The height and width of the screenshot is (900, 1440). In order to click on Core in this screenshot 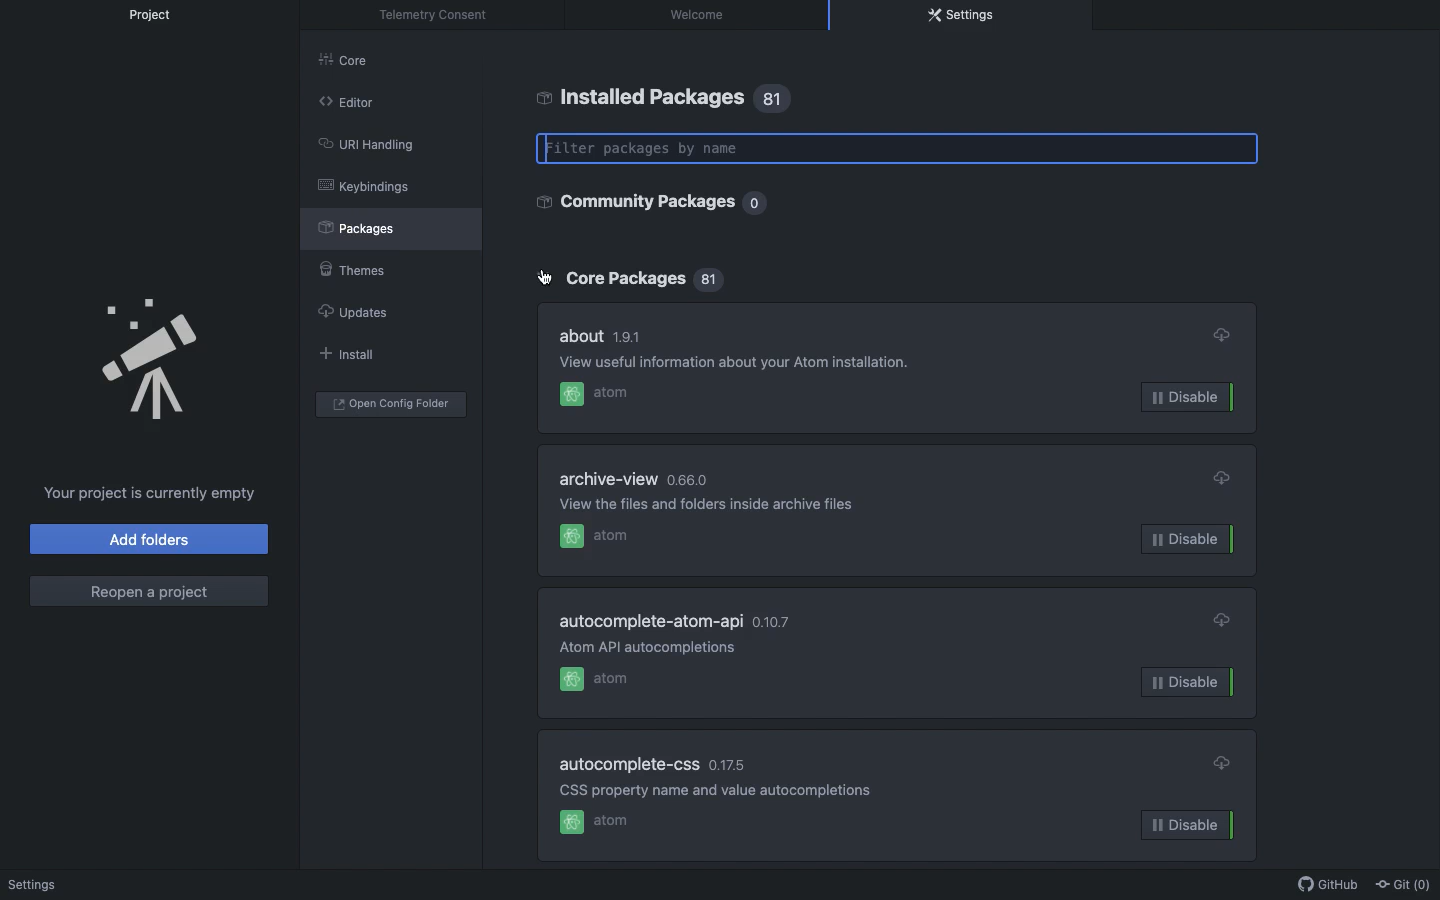, I will do `click(354, 64)`.